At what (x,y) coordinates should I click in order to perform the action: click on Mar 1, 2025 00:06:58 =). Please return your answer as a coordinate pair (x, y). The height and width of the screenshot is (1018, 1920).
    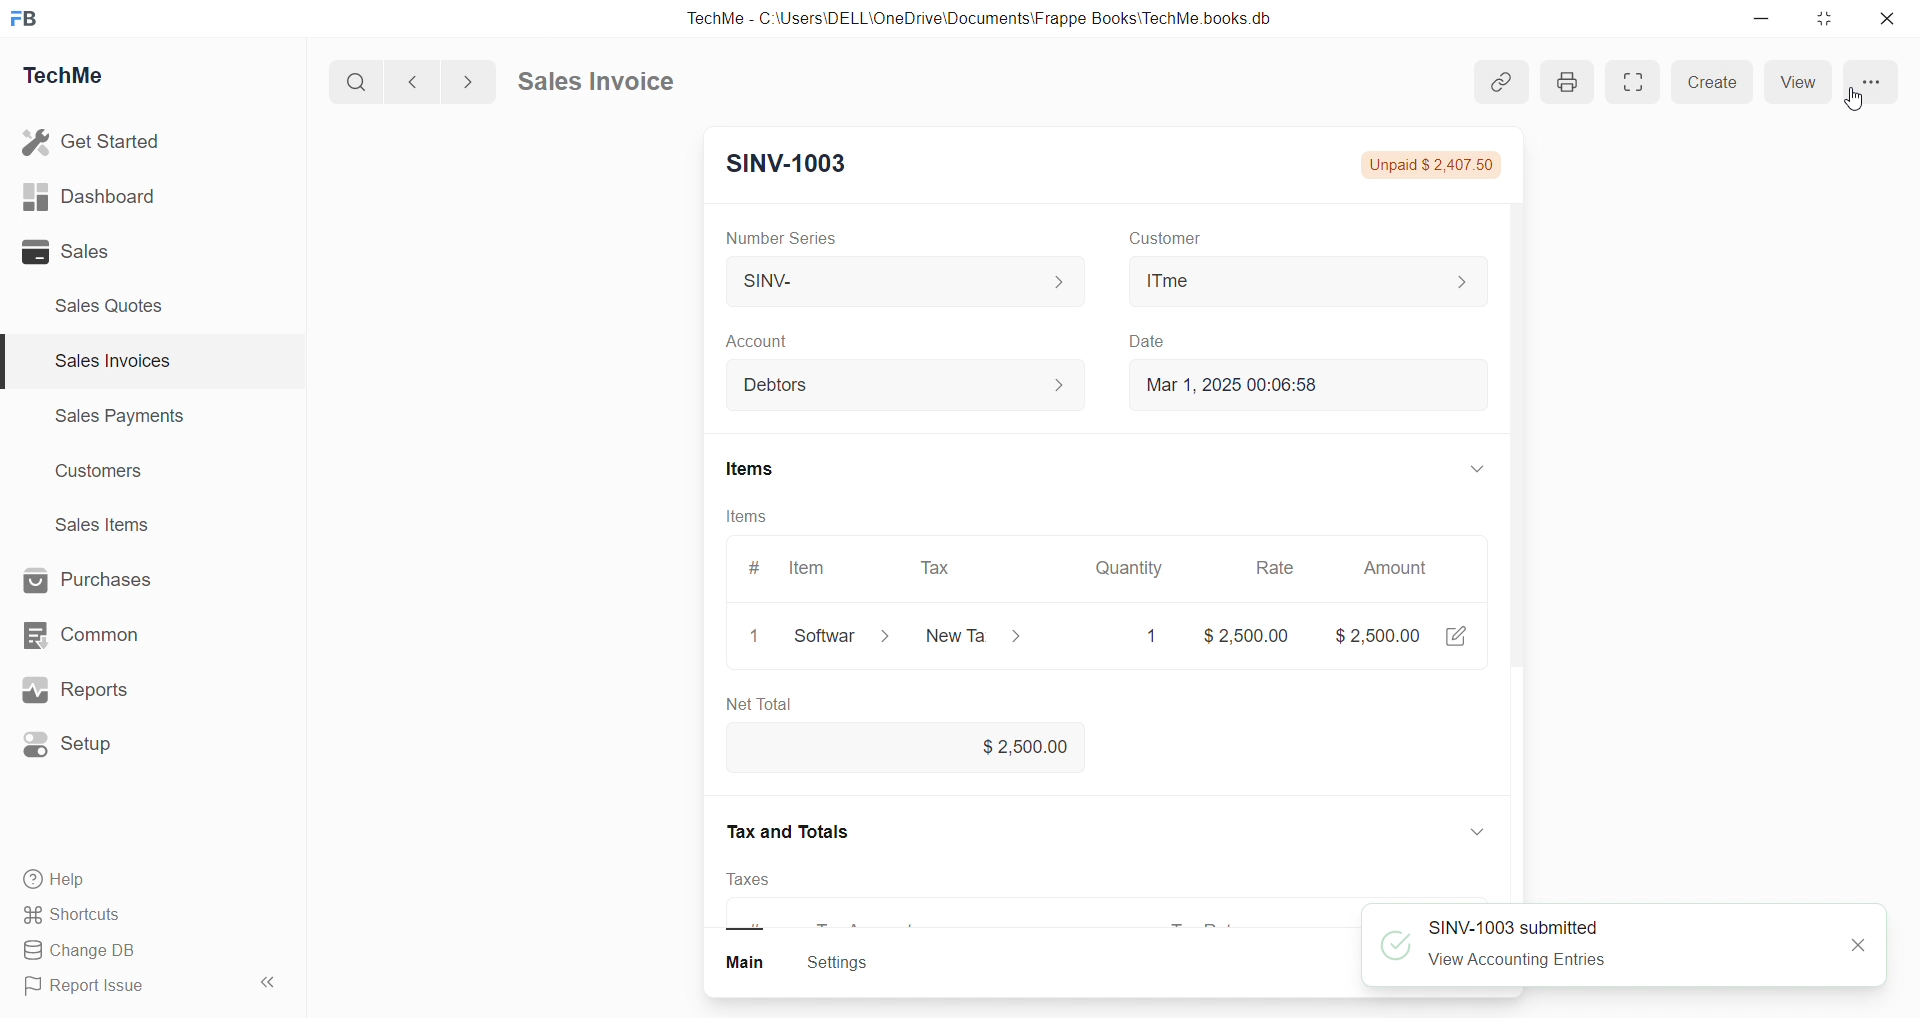
    Looking at the image, I should click on (1312, 385).